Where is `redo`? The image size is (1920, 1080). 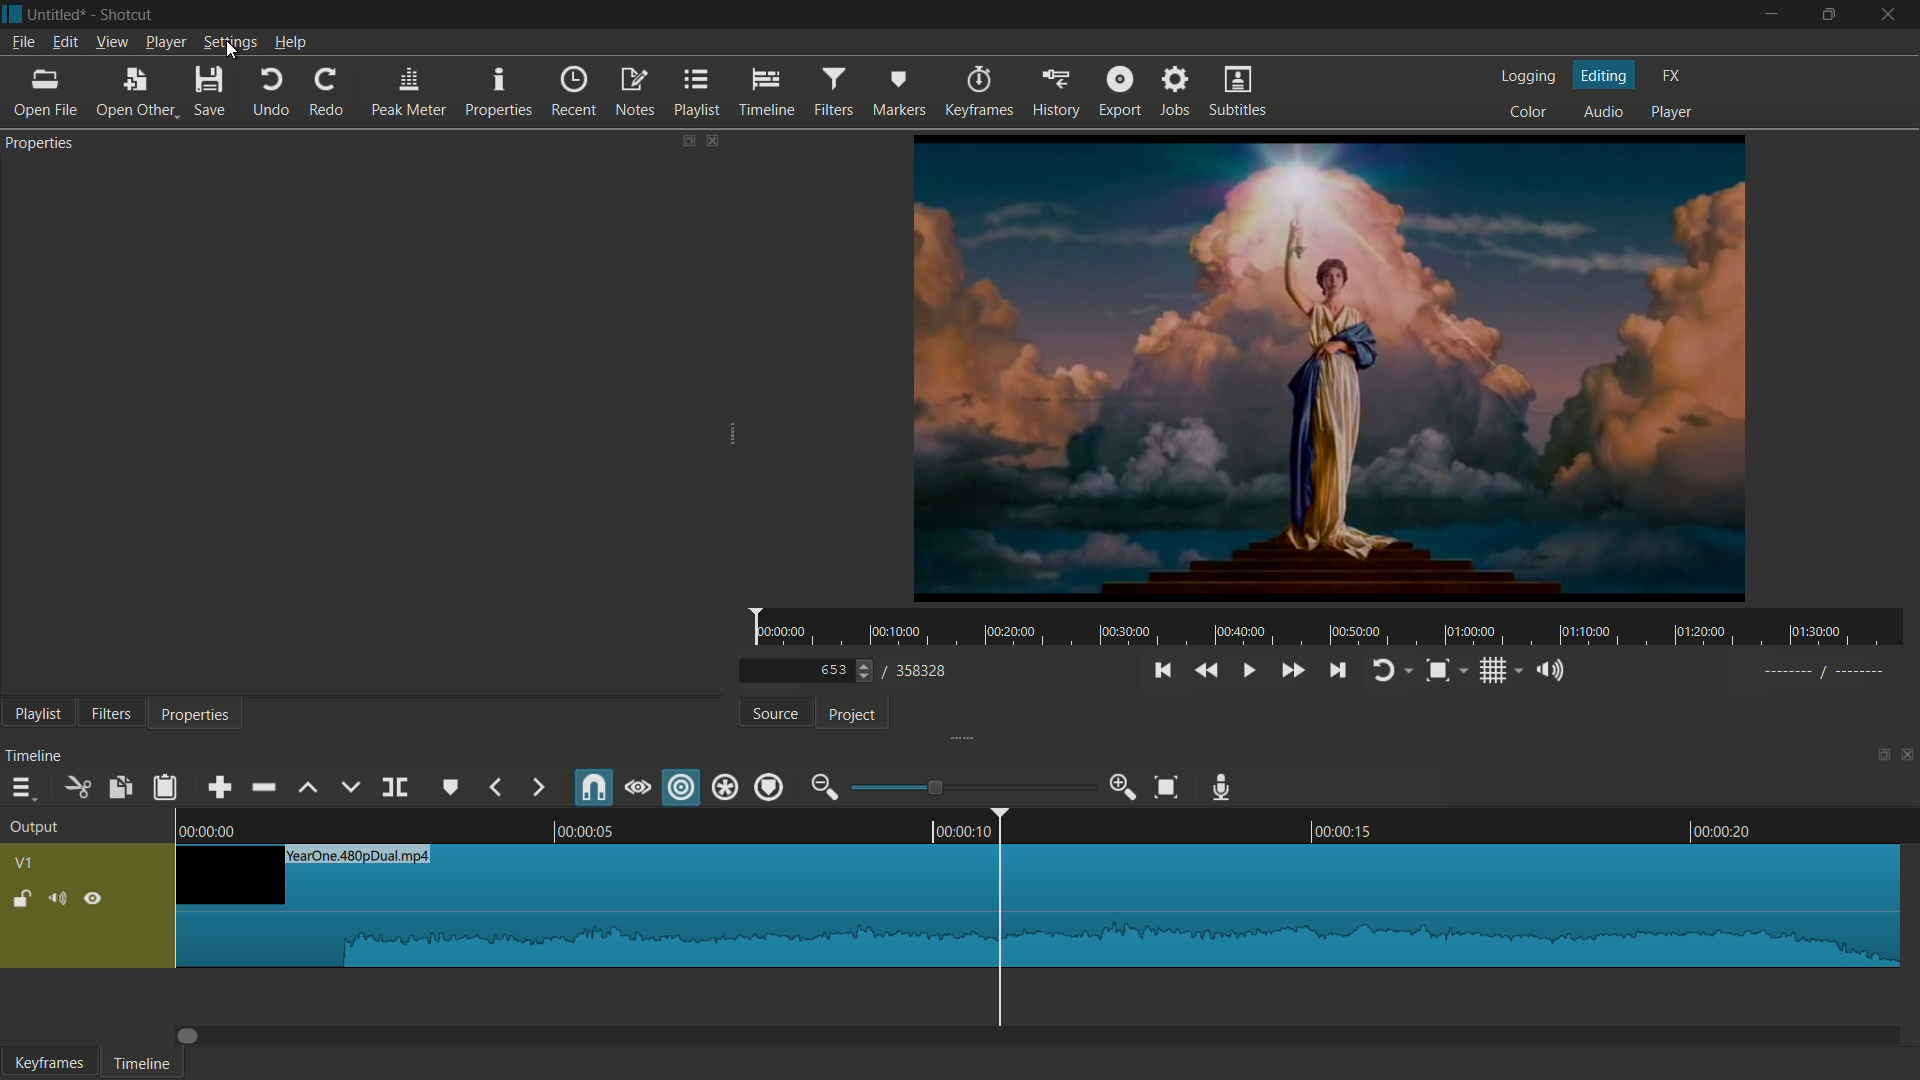 redo is located at coordinates (324, 90).